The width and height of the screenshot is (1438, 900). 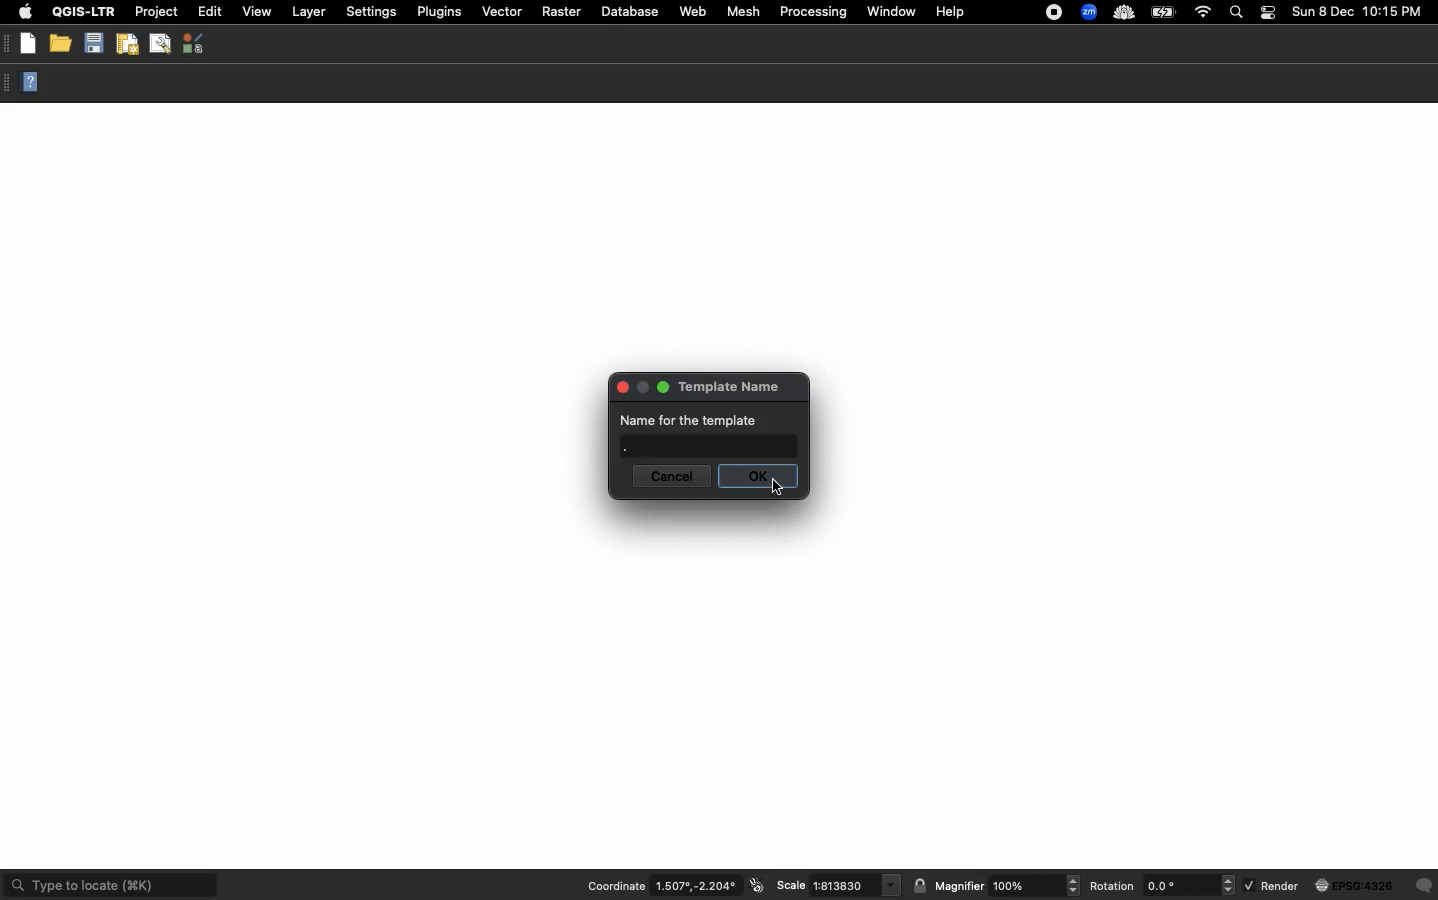 What do you see at coordinates (659, 388) in the screenshot?
I see `maximise` at bounding box center [659, 388].